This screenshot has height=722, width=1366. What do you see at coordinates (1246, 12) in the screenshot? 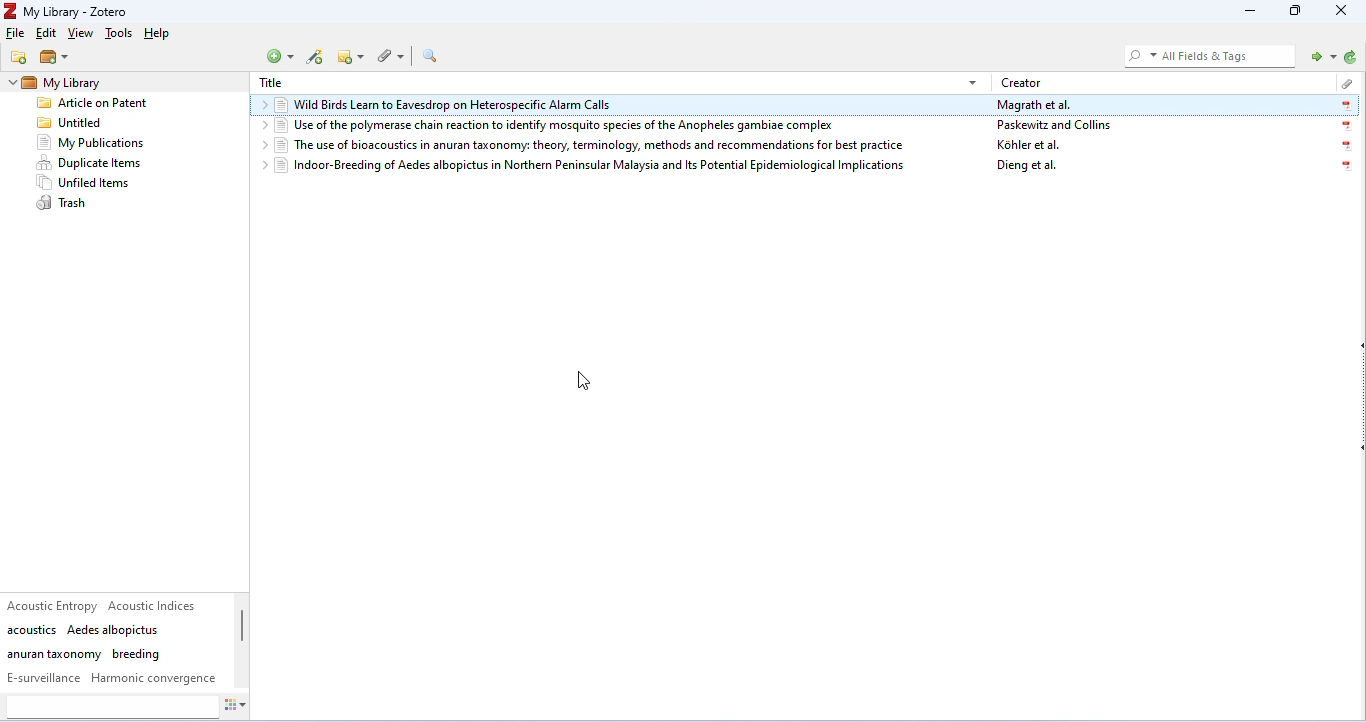
I see `minimize` at bounding box center [1246, 12].